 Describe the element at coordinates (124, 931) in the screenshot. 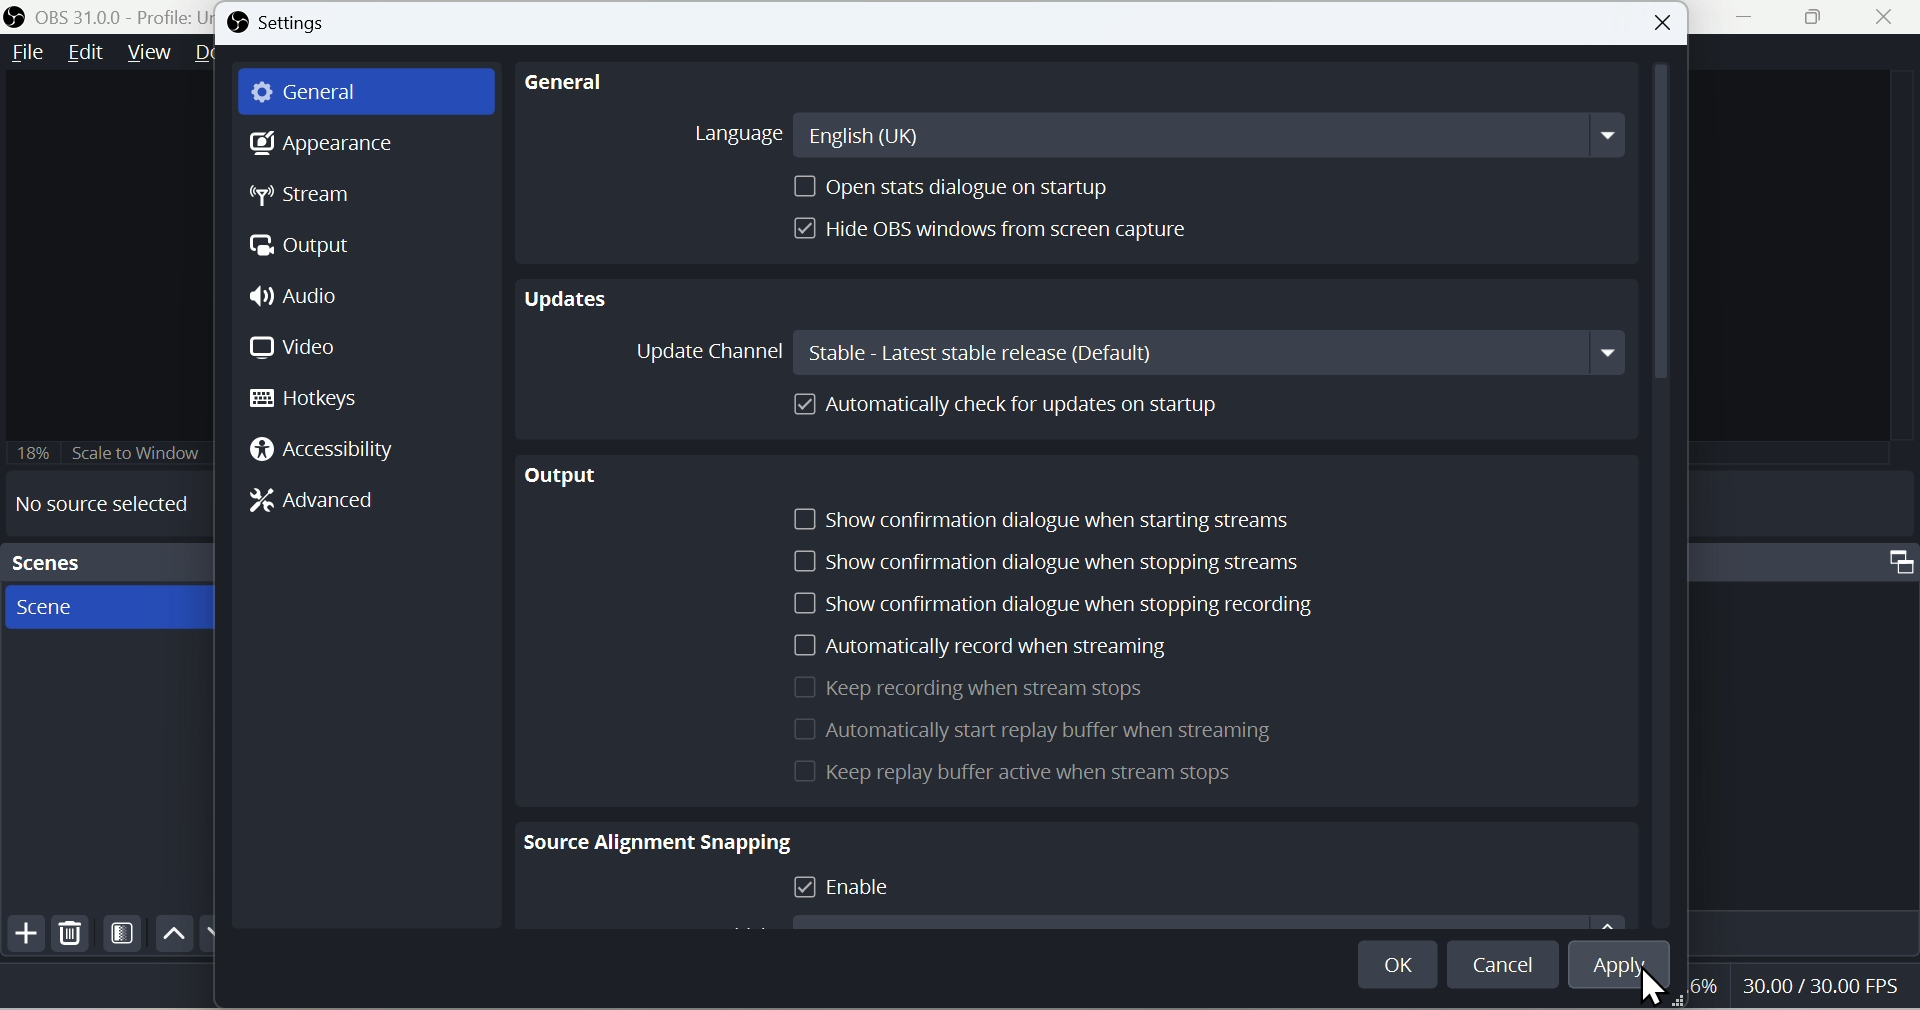

I see `Scene Filters` at that location.